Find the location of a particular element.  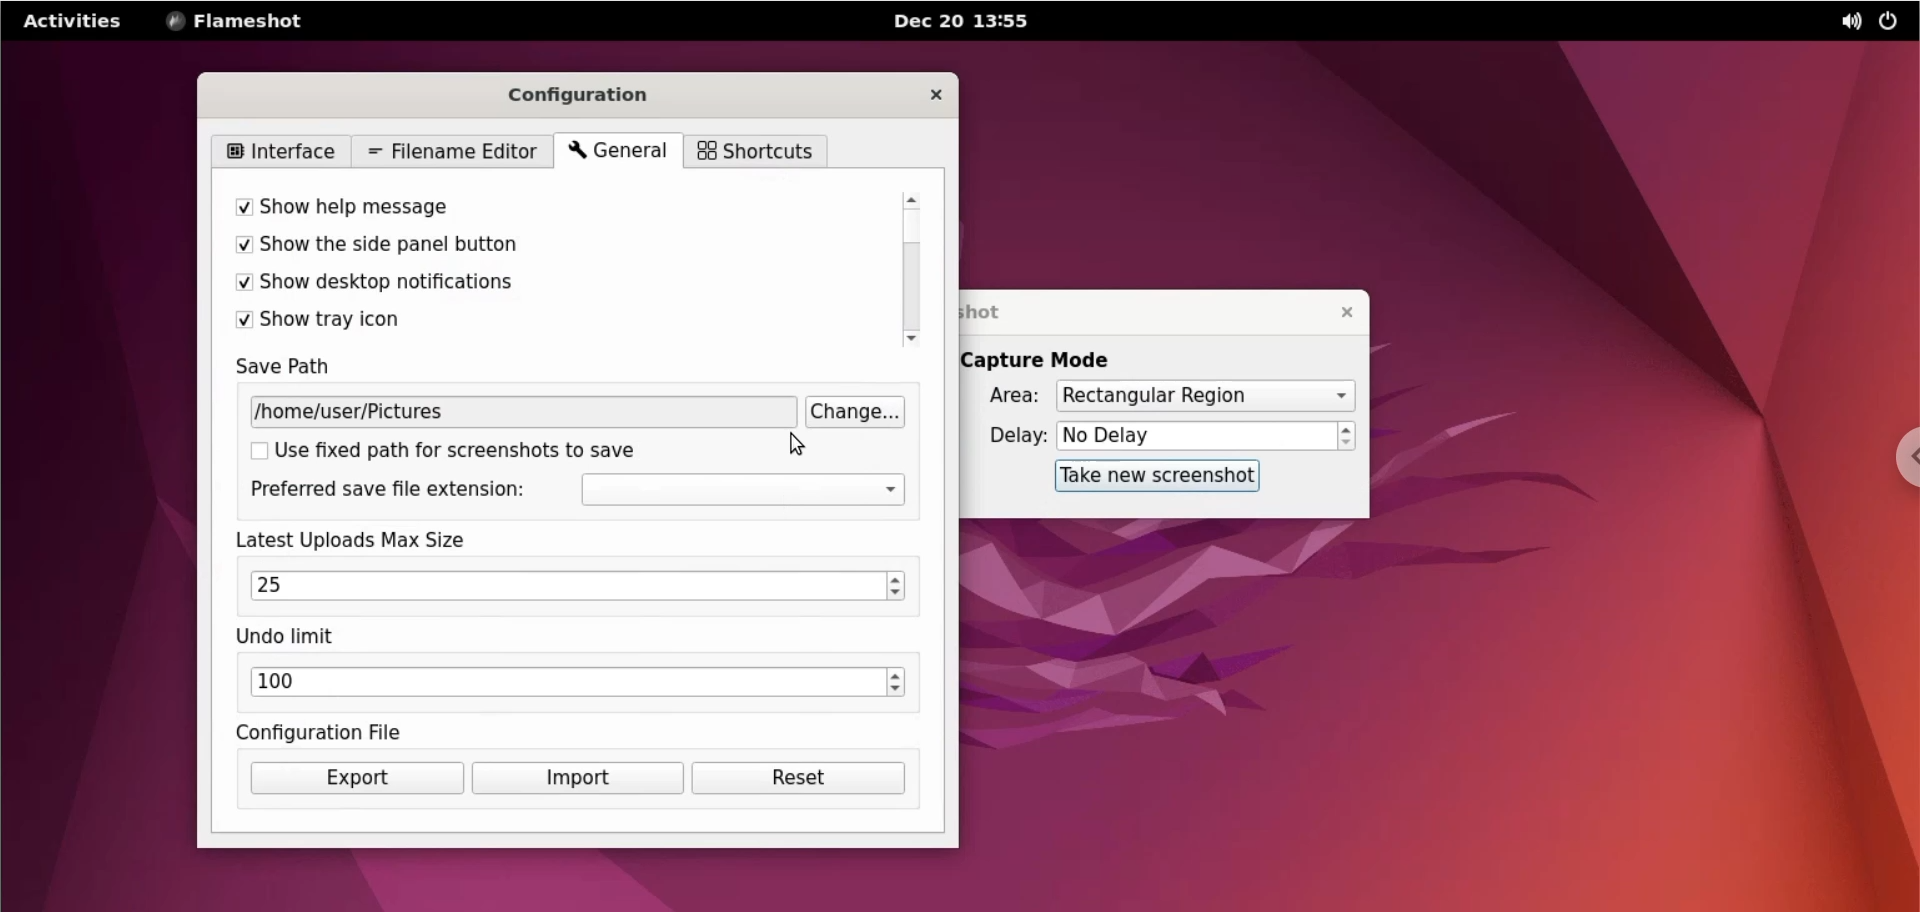

shortcuts is located at coordinates (755, 151).